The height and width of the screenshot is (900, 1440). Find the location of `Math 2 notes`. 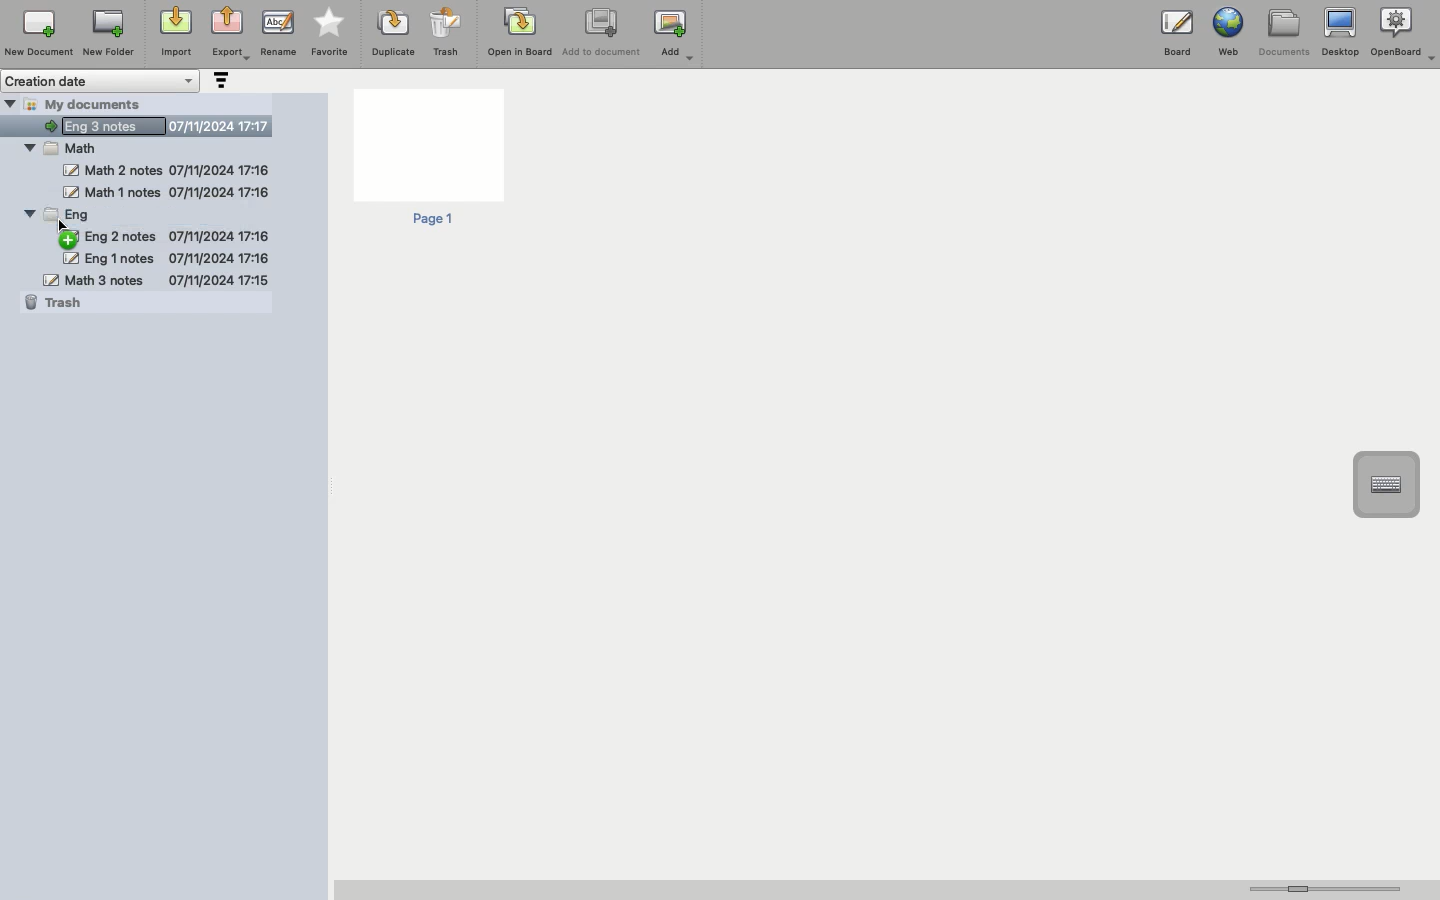

Math 2 notes is located at coordinates (168, 170).